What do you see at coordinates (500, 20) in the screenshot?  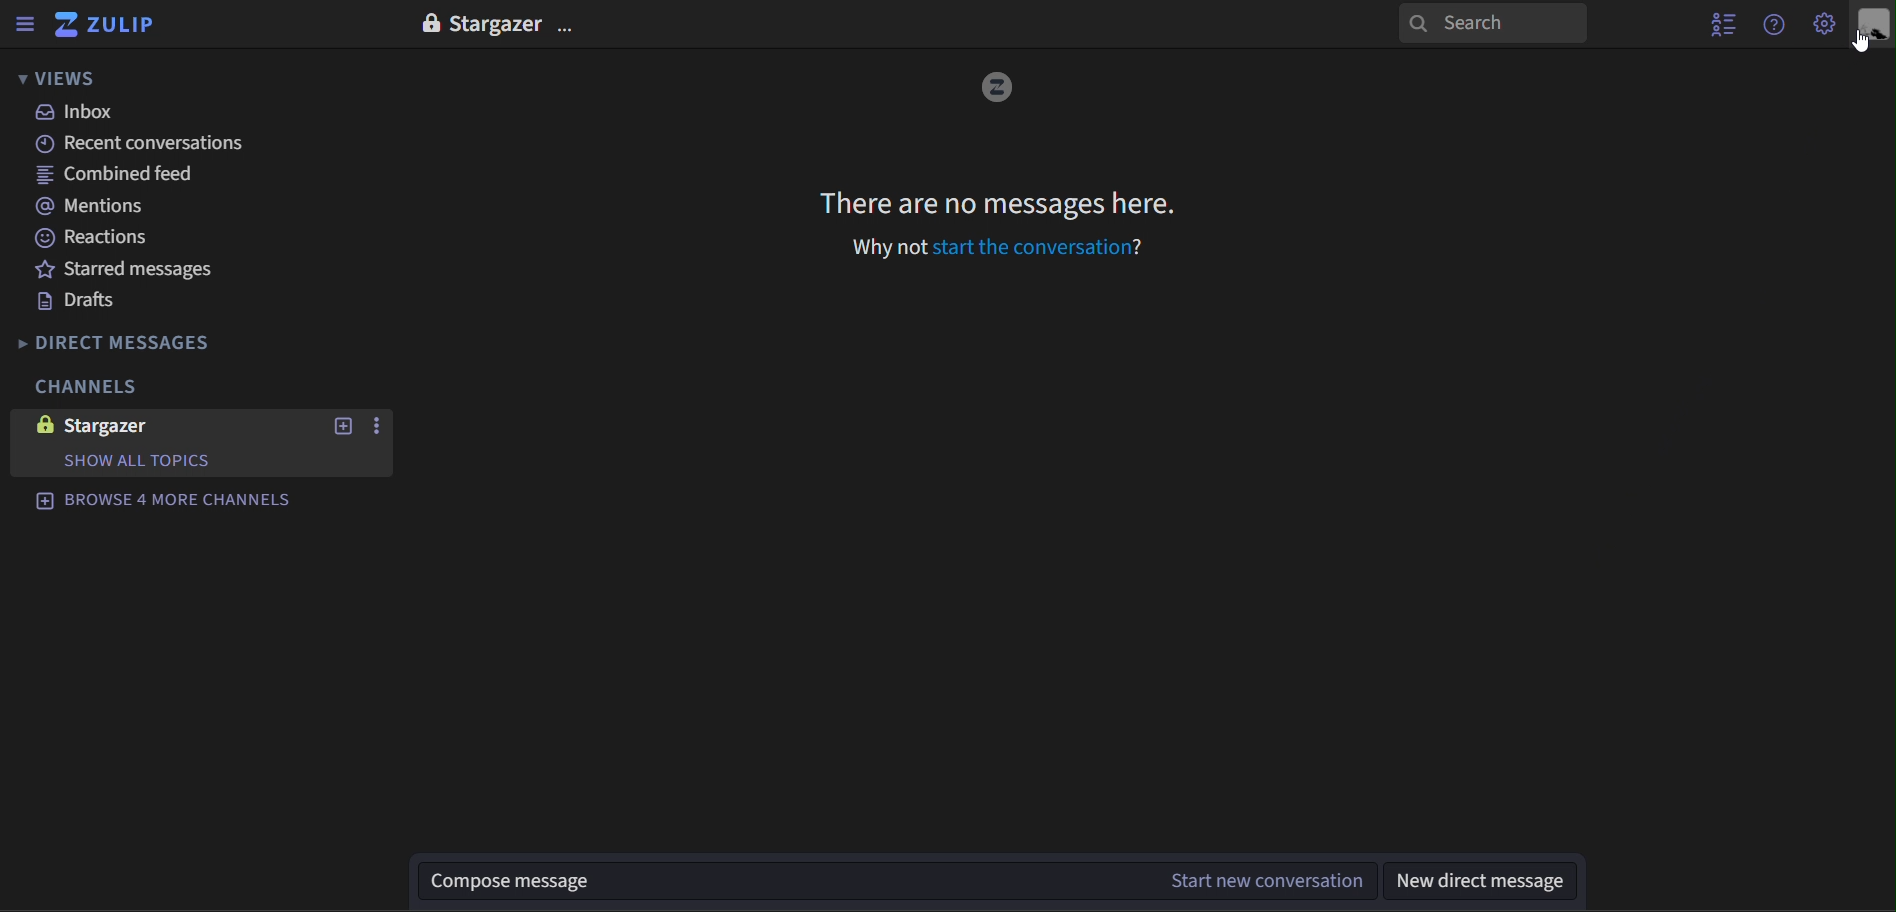 I see `stargazer` at bounding box center [500, 20].